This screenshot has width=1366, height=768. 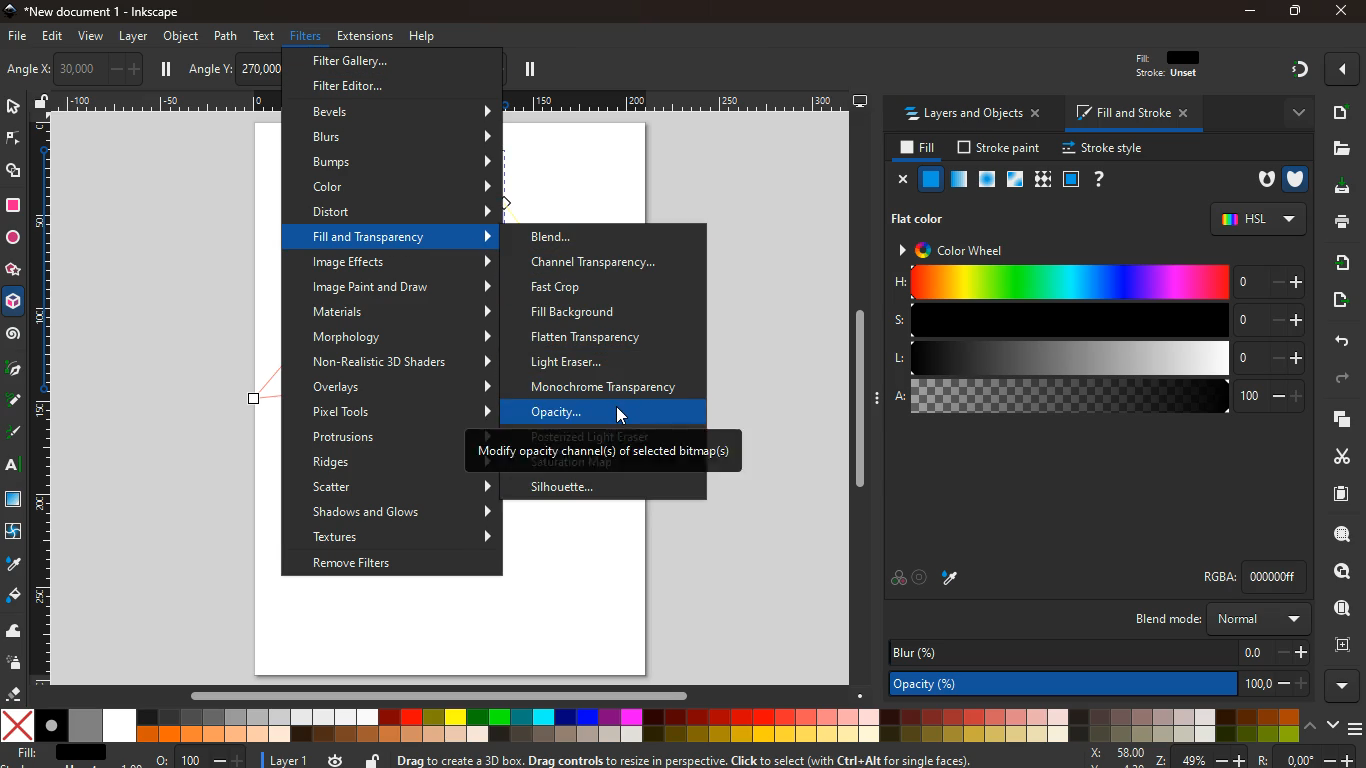 What do you see at coordinates (1354, 724) in the screenshot?
I see `menu` at bounding box center [1354, 724].